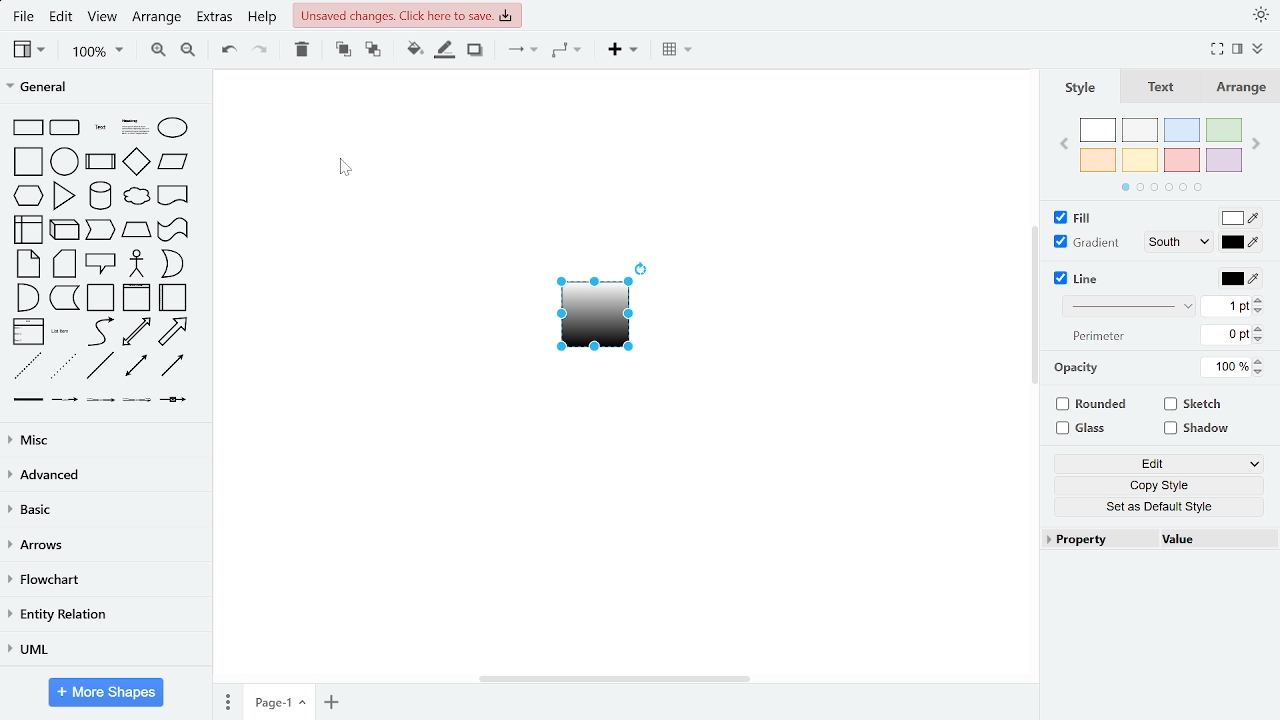  I want to click on property, so click(1097, 541).